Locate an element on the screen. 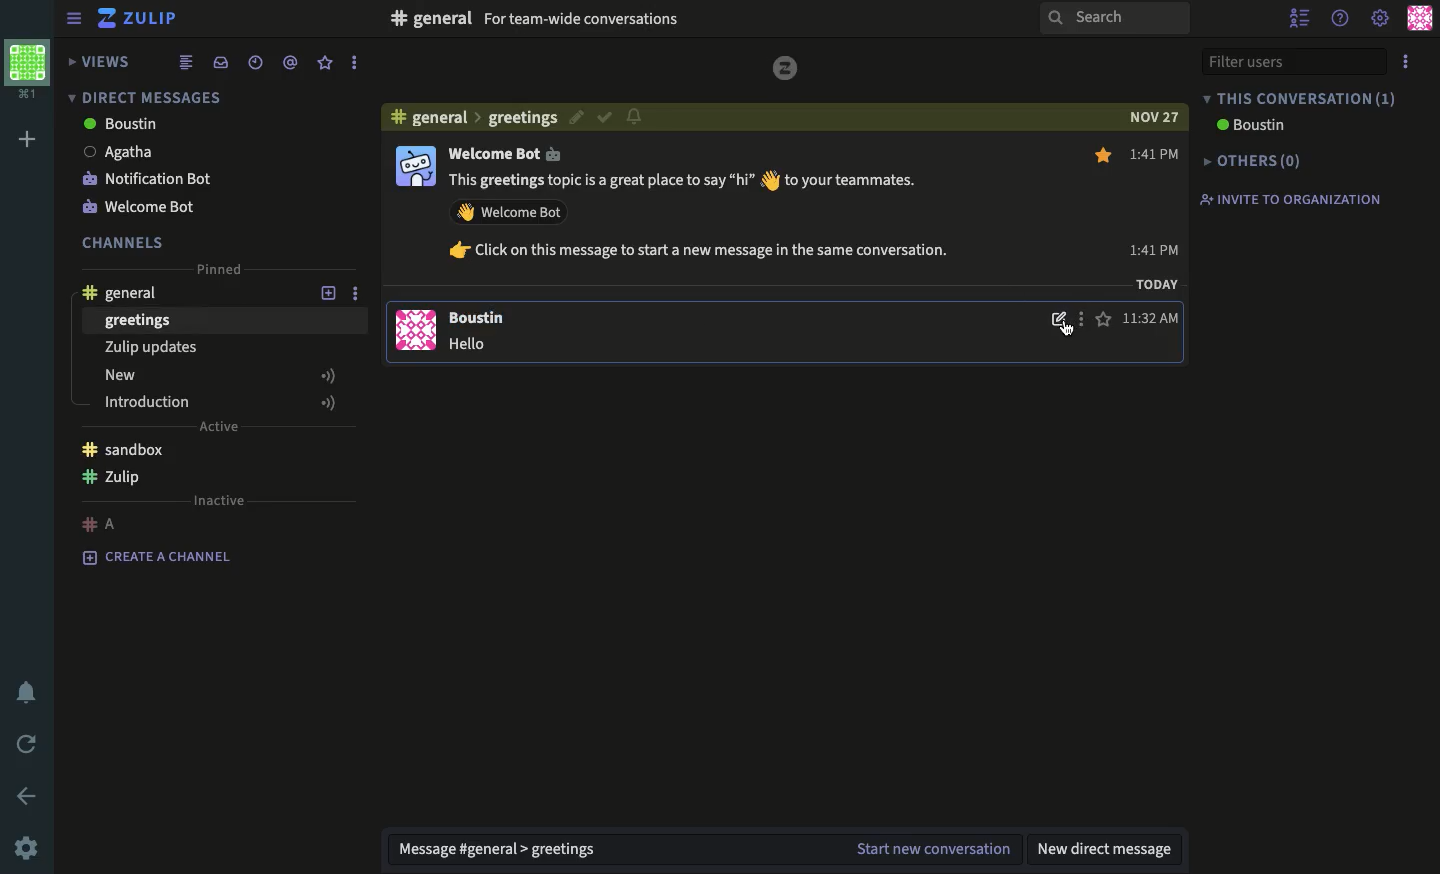 This screenshot has height=874, width=1440. Boustin is located at coordinates (483, 318).